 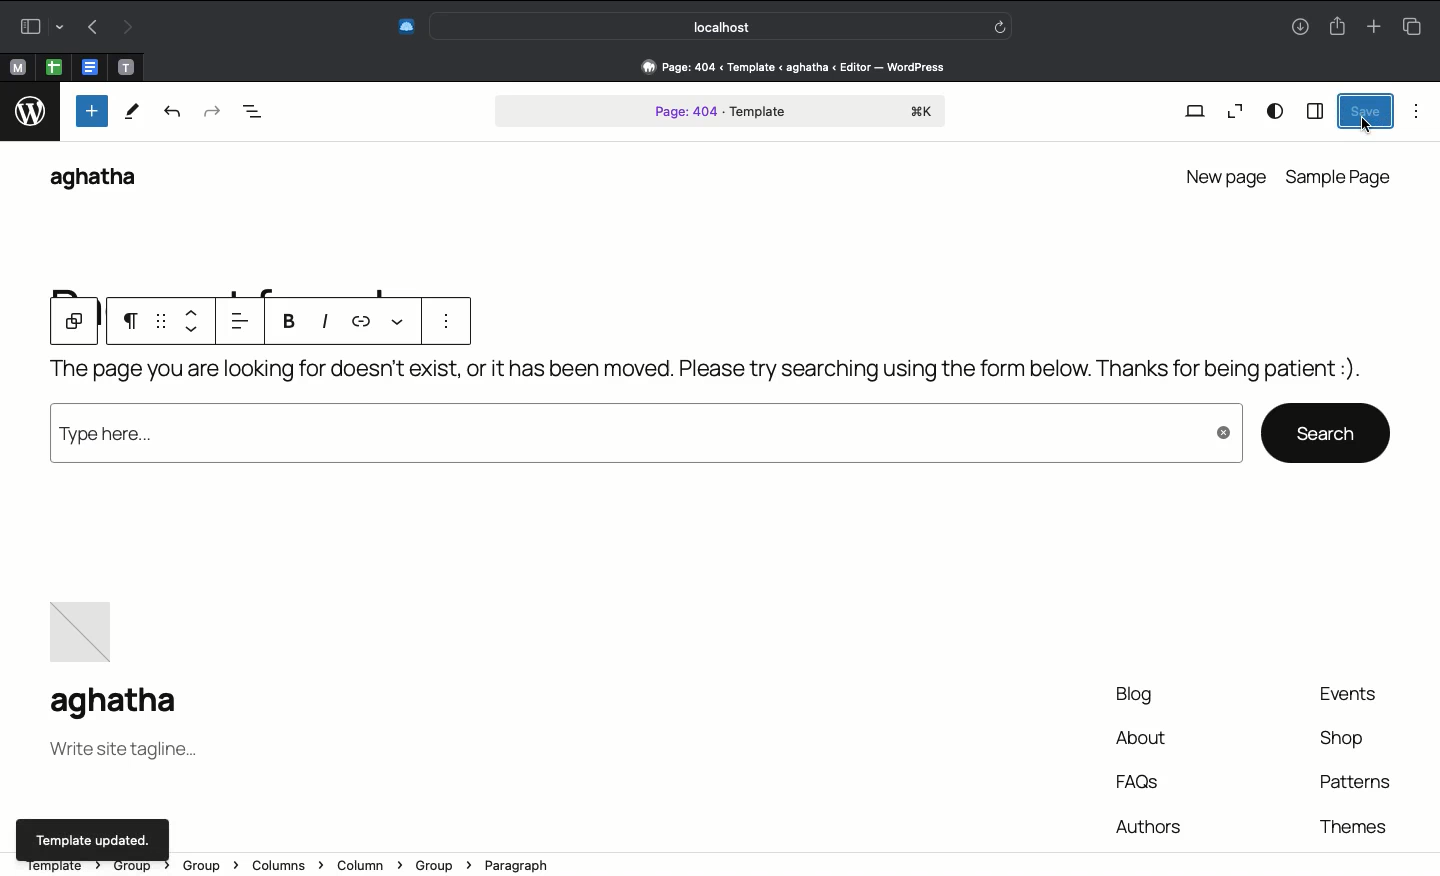 What do you see at coordinates (404, 28) in the screenshot?
I see `Extensions` at bounding box center [404, 28].